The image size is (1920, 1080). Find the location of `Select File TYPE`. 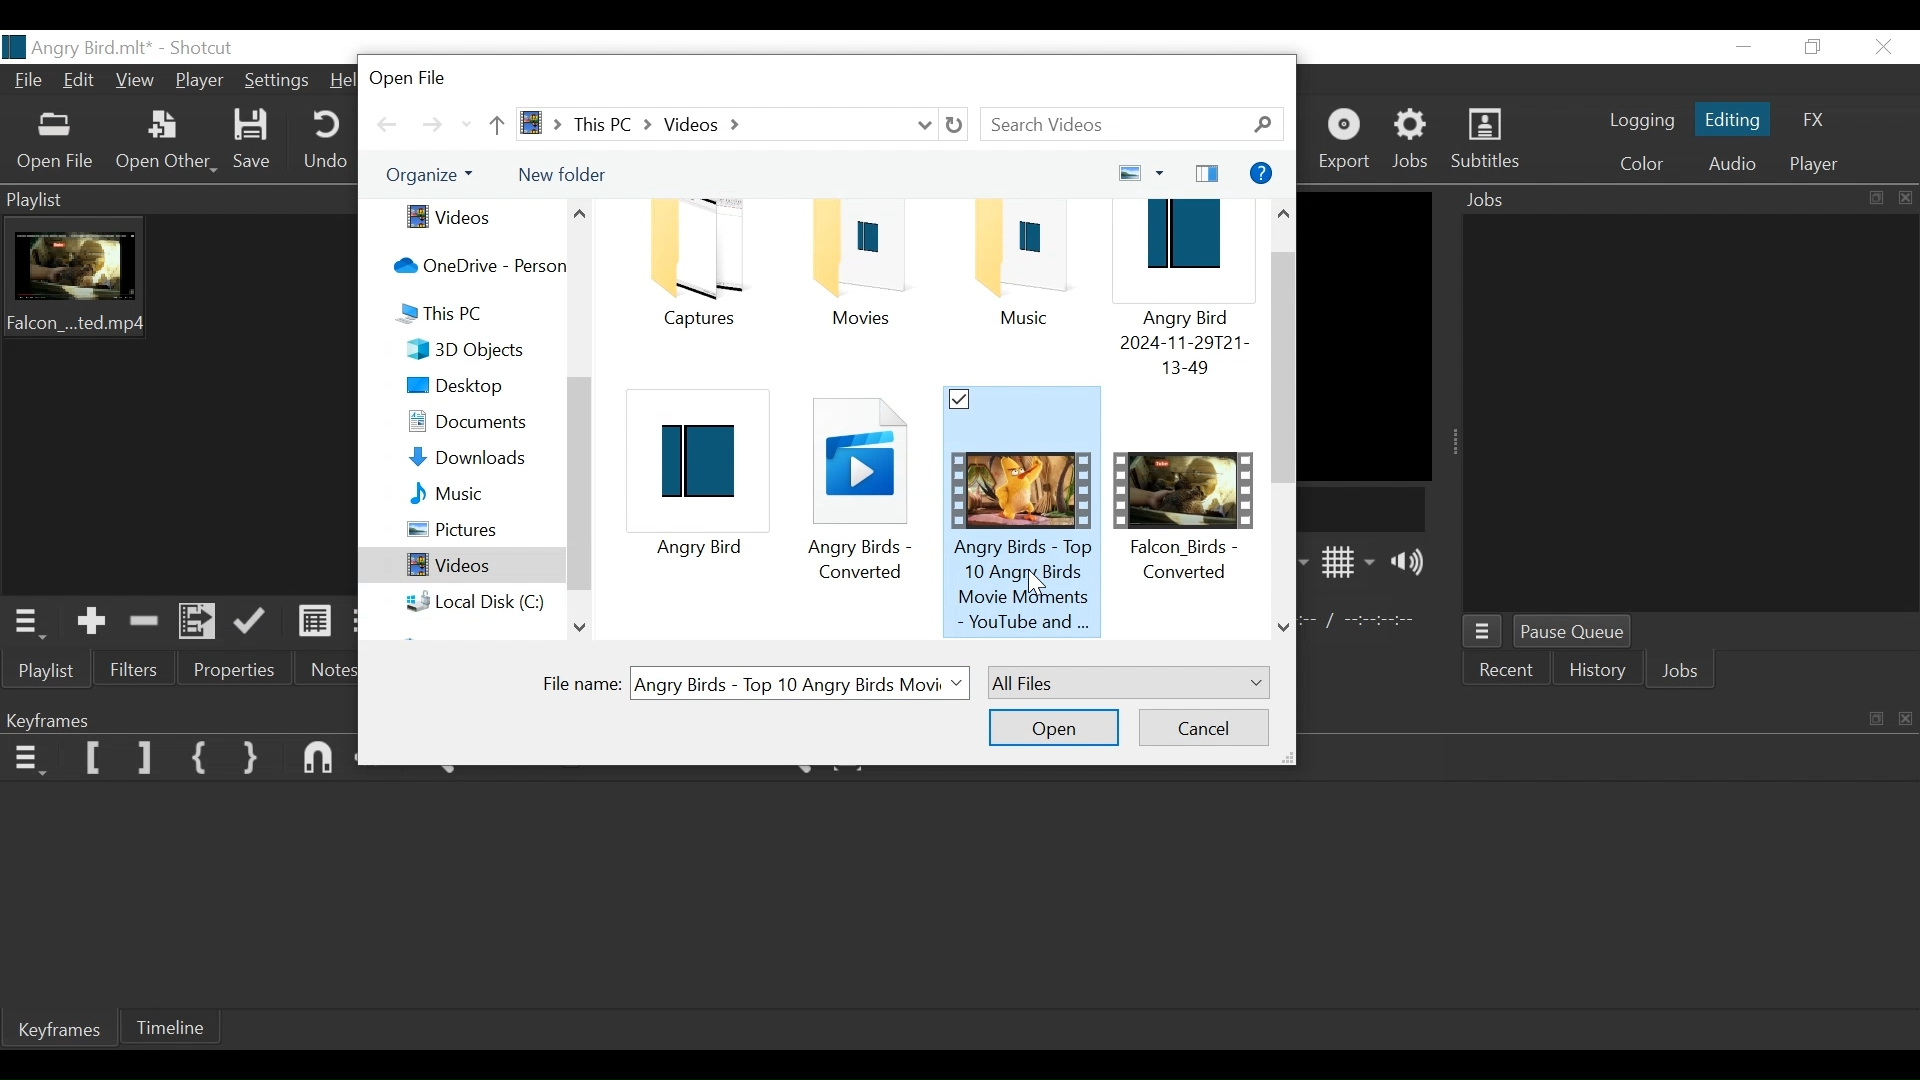

Select File TYPE is located at coordinates (1131, 681).